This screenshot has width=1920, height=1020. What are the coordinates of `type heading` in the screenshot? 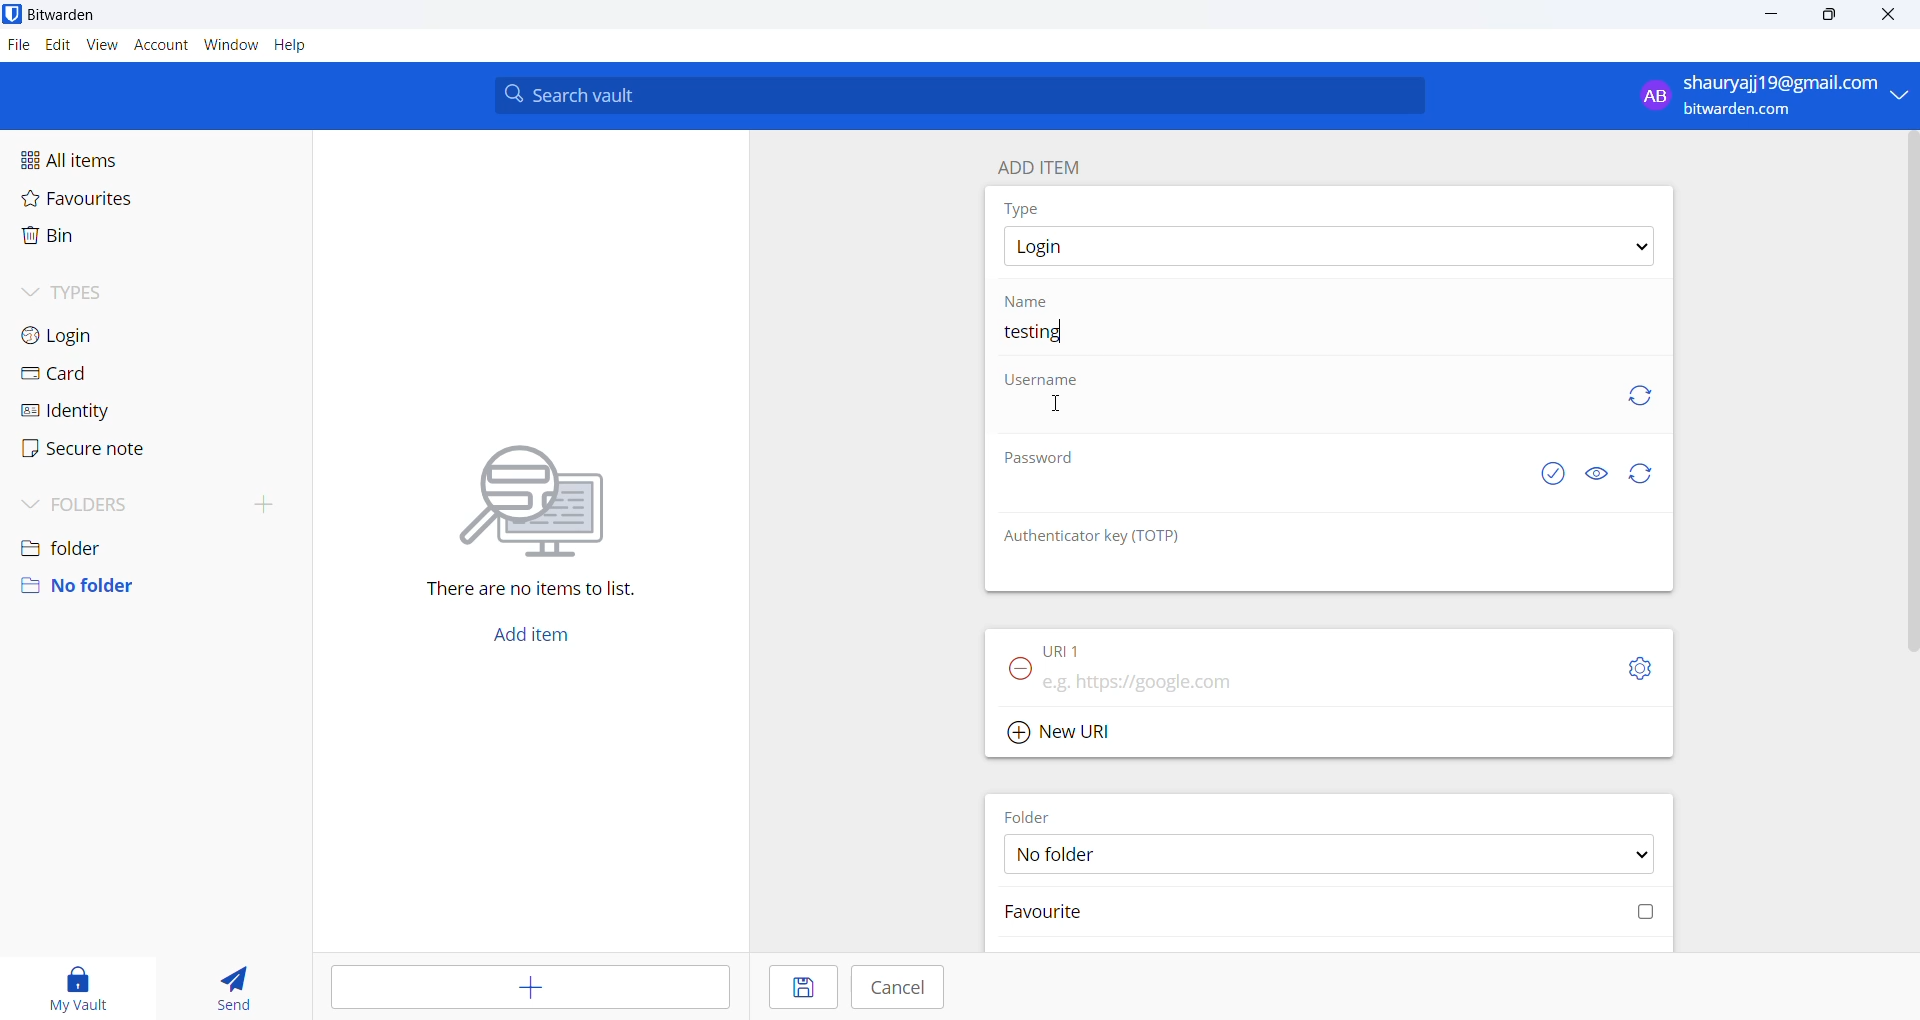 It's located at (1023, 208).